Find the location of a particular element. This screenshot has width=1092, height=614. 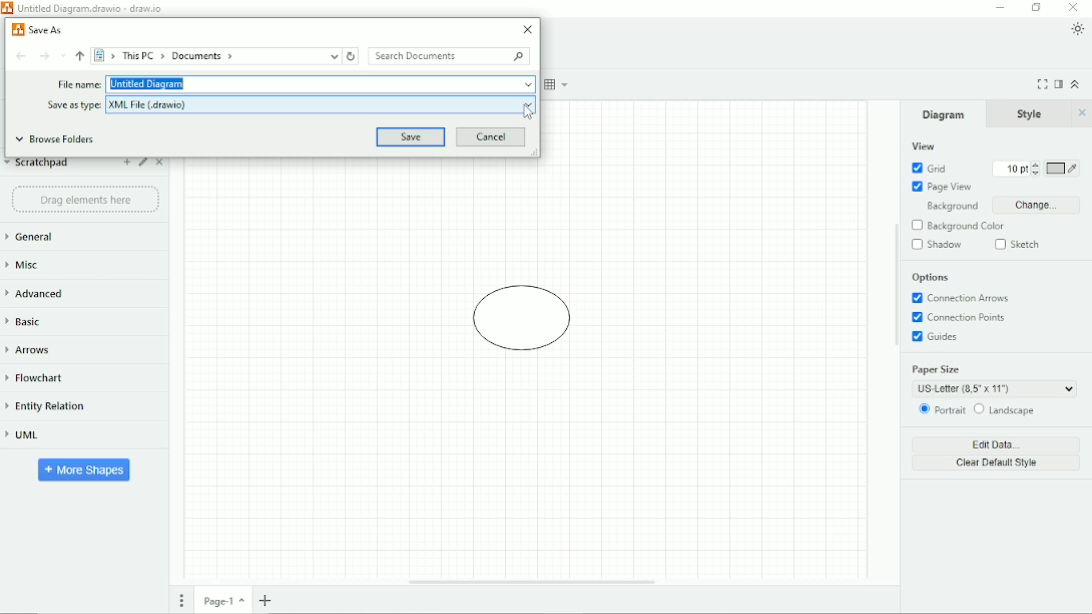

More Shapes is located at coordinates (85, 469).